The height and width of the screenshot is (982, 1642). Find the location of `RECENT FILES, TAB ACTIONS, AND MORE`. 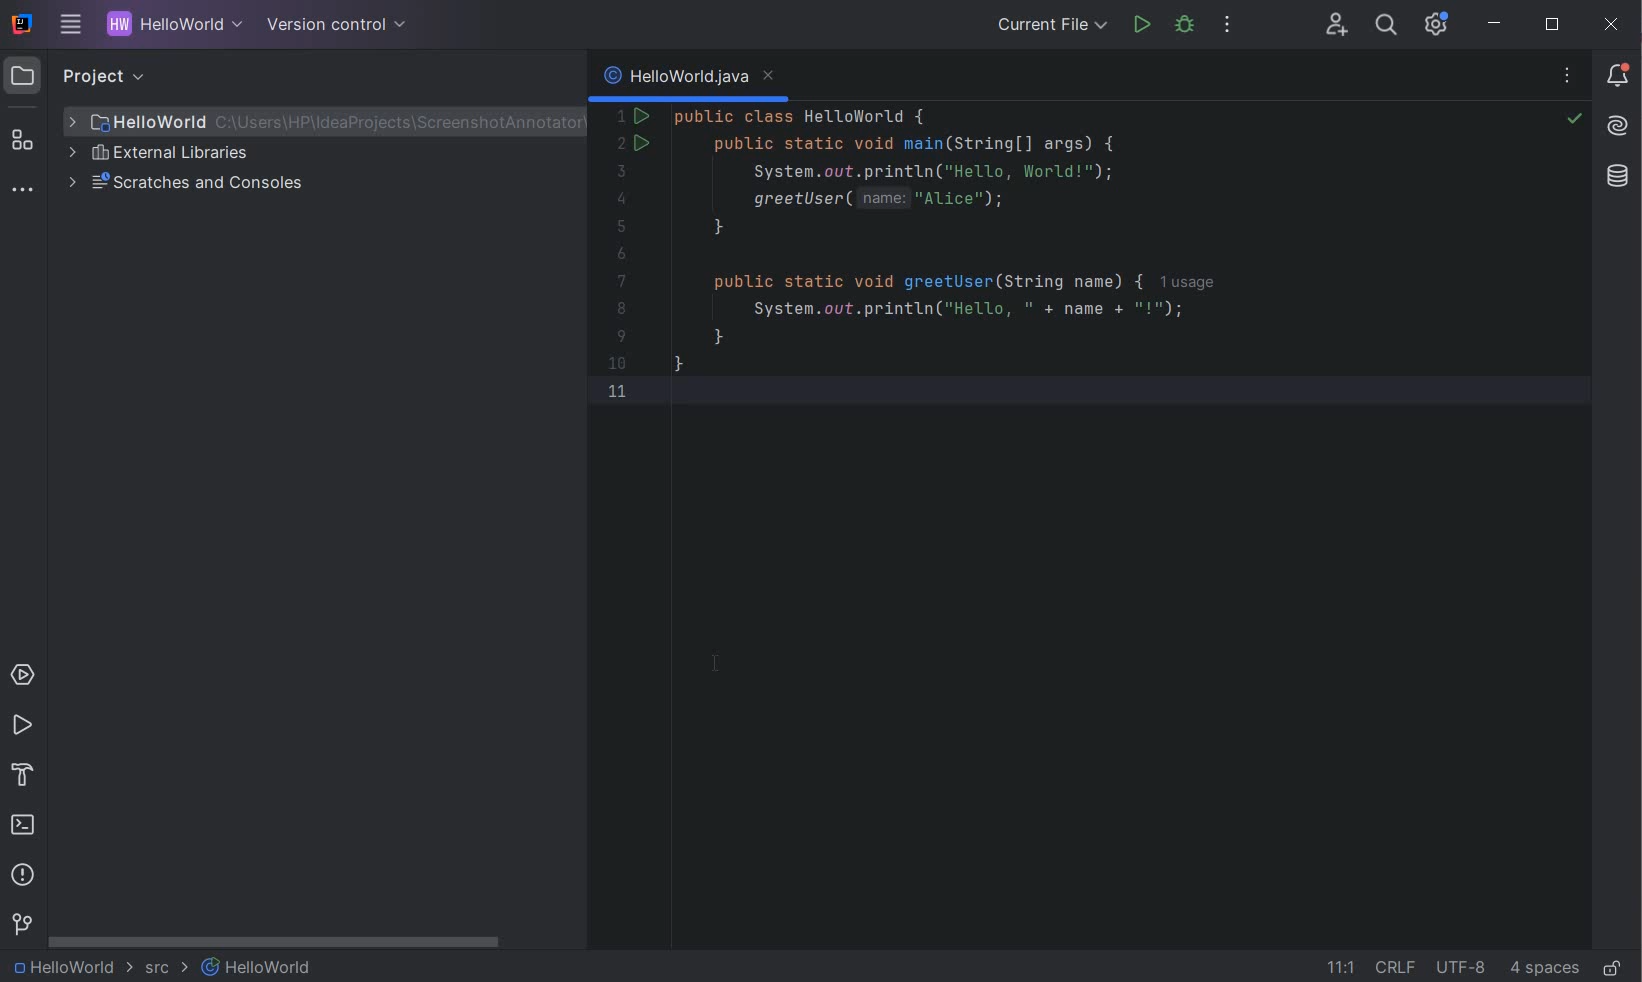

RECENT FILES, TAB ACTIONS, AND MORE is located at coordinates (1570, 78).